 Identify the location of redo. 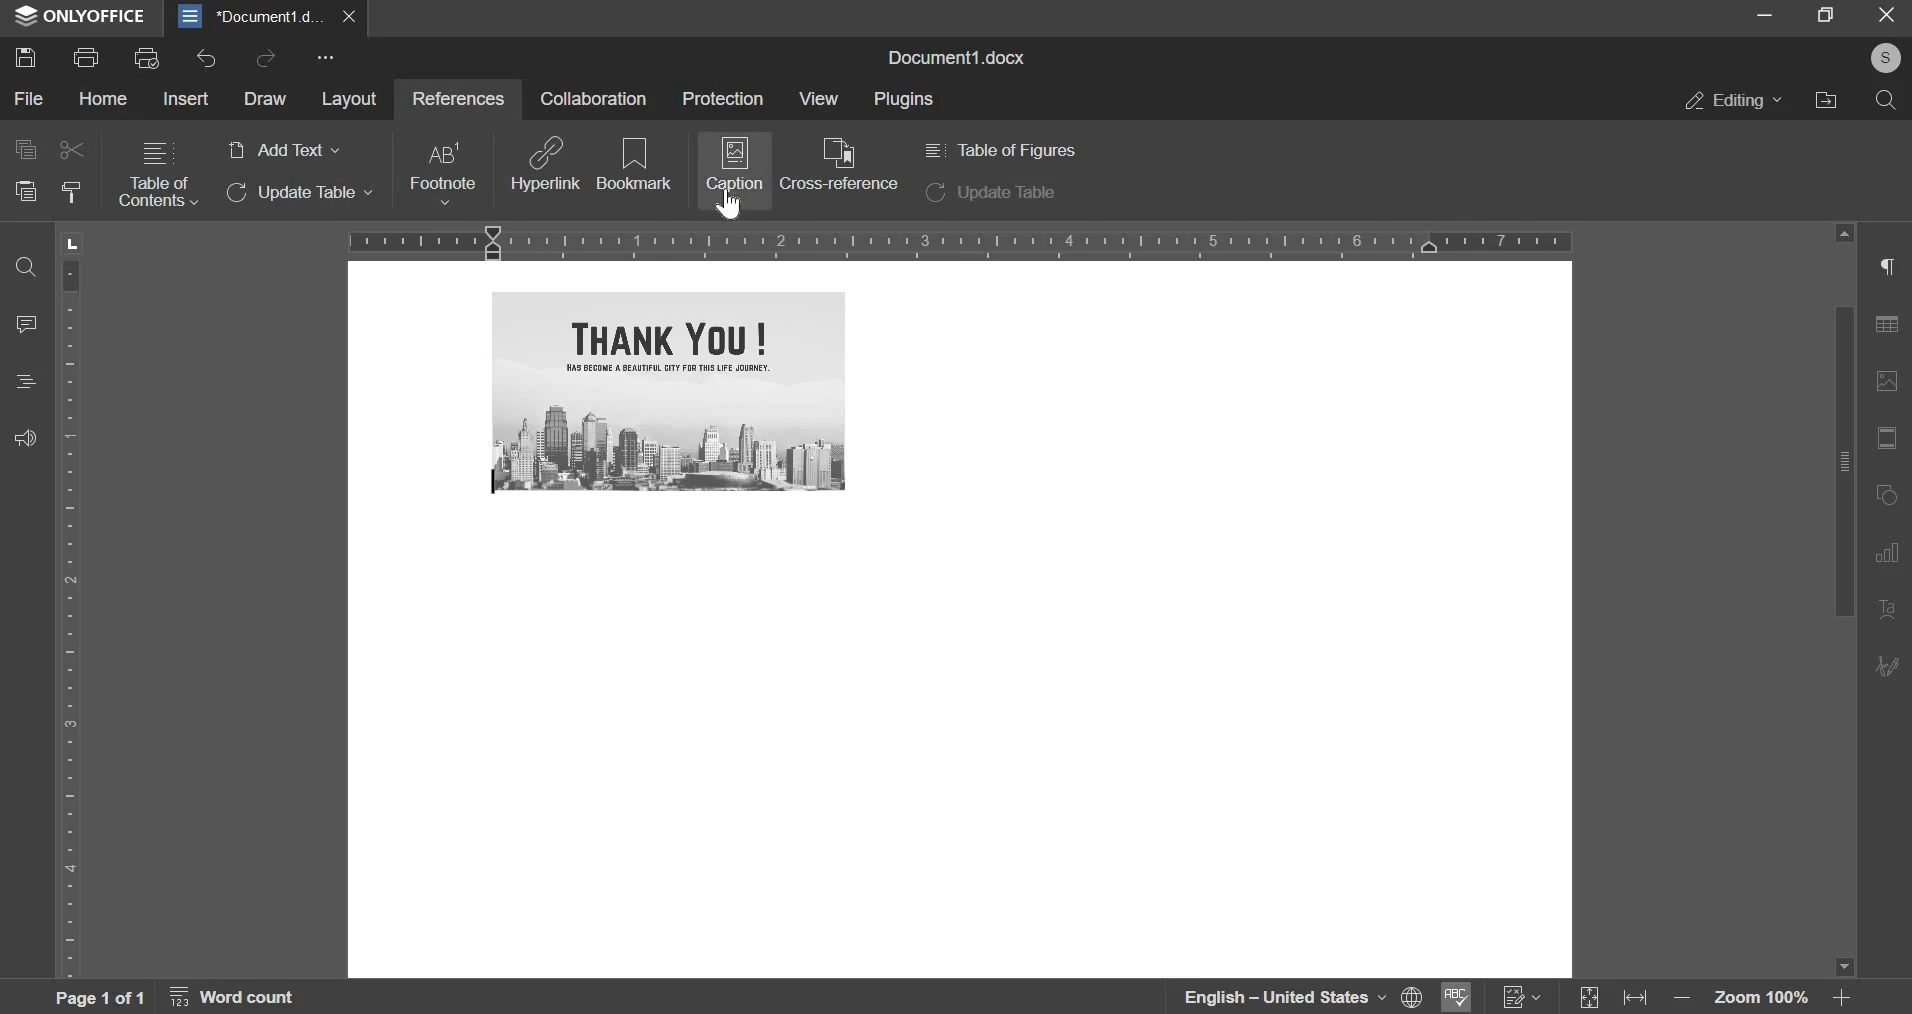
(265, 57).